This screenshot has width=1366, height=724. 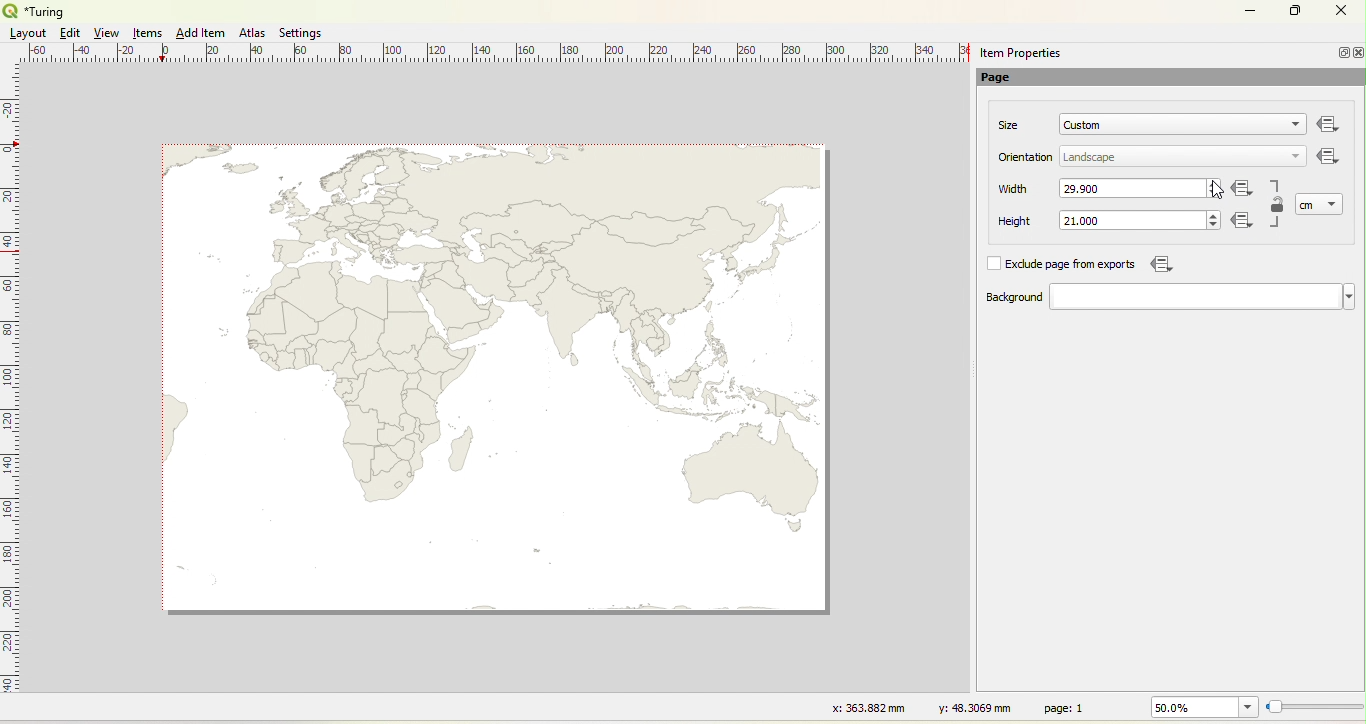 I want to click on Edit, so click(x=68, y=33).